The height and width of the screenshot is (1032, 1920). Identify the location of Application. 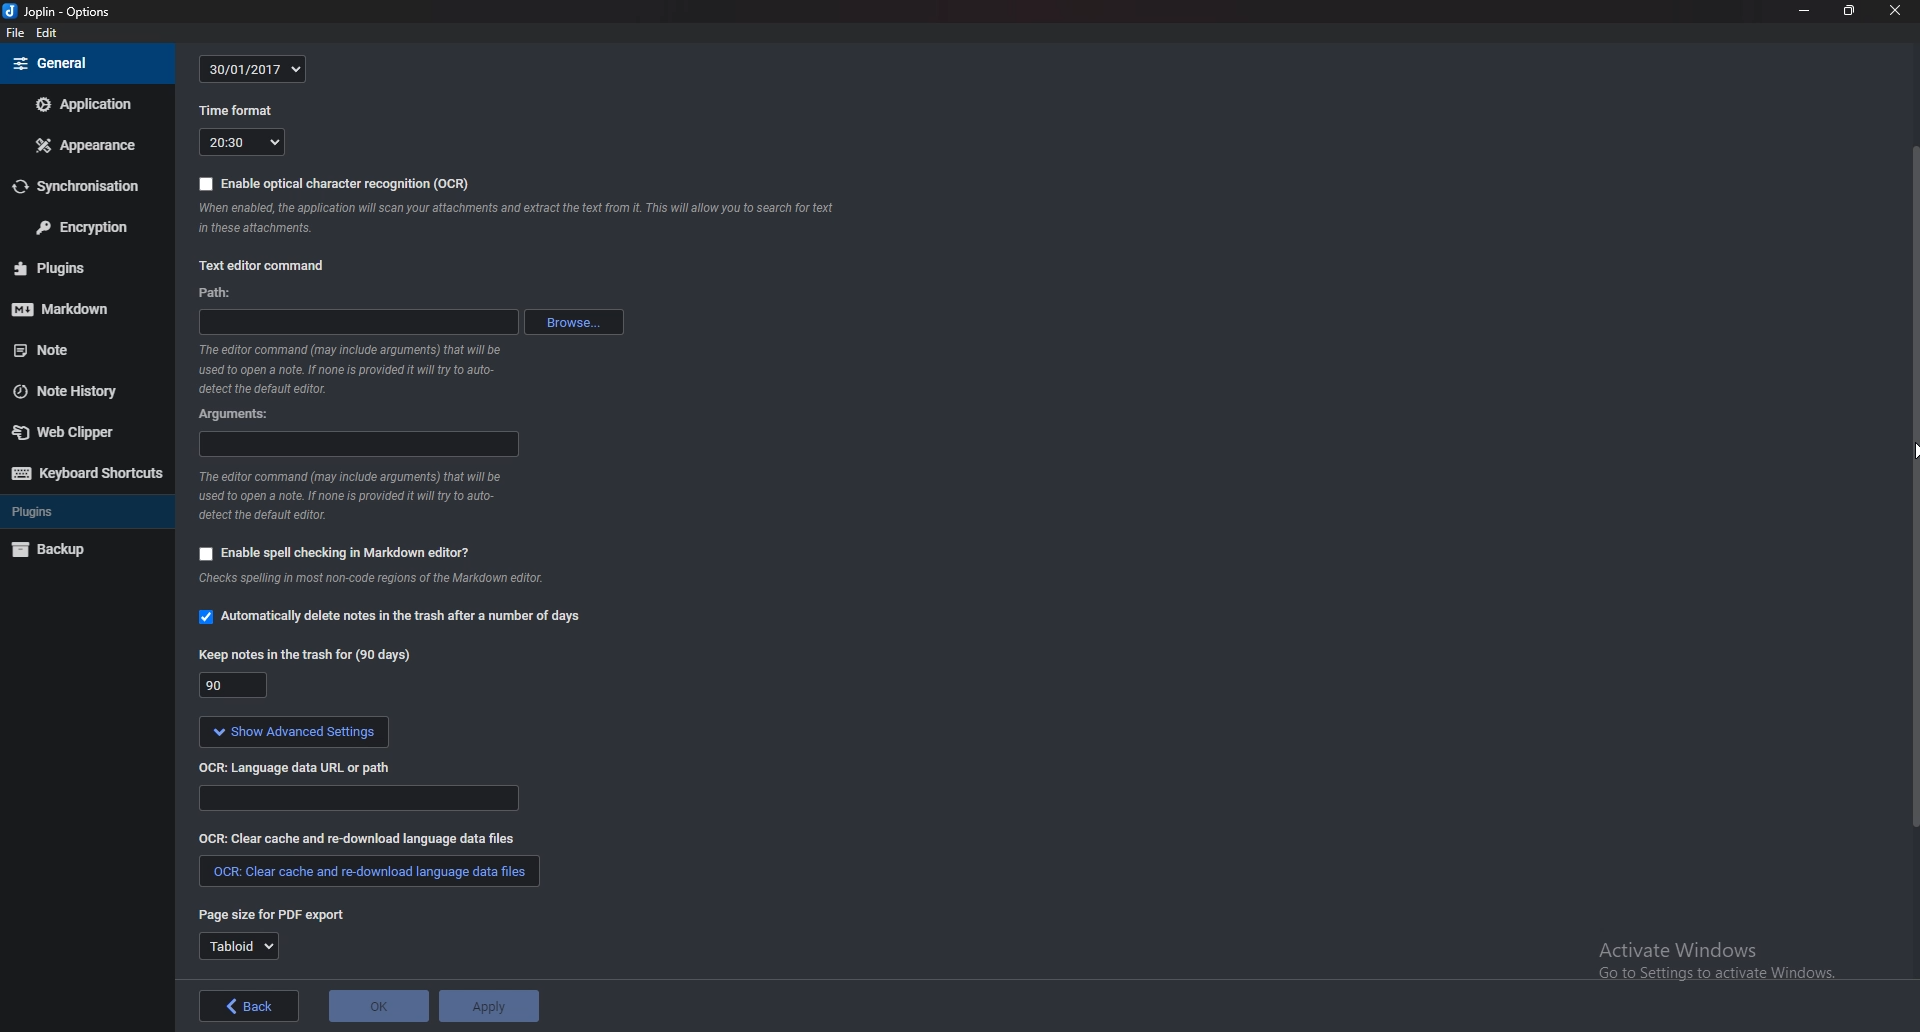
(86, 106).